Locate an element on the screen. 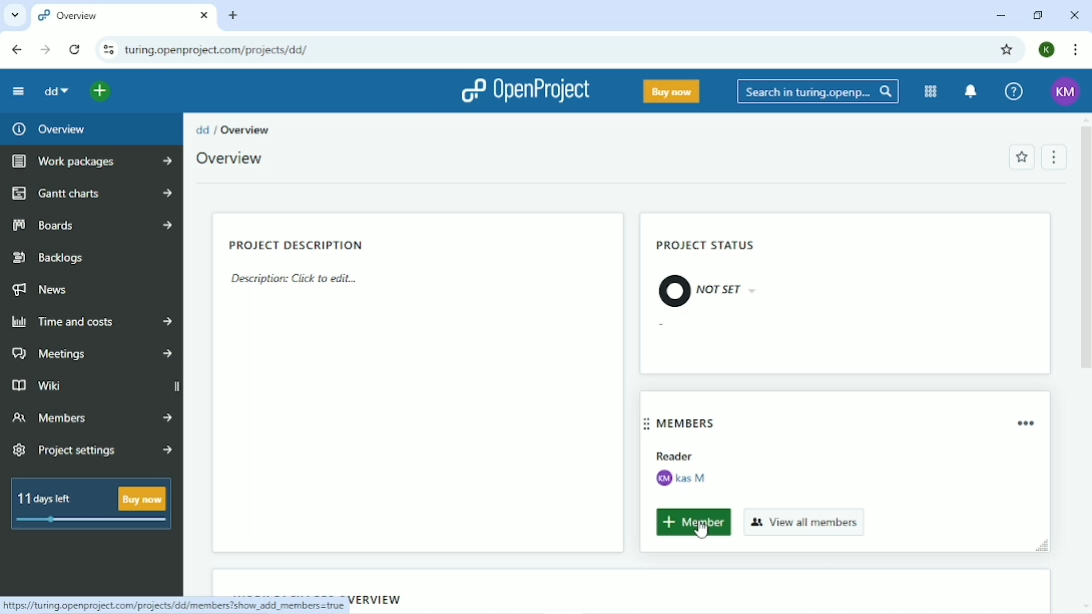  cursor is located at coordinates (703, 533).